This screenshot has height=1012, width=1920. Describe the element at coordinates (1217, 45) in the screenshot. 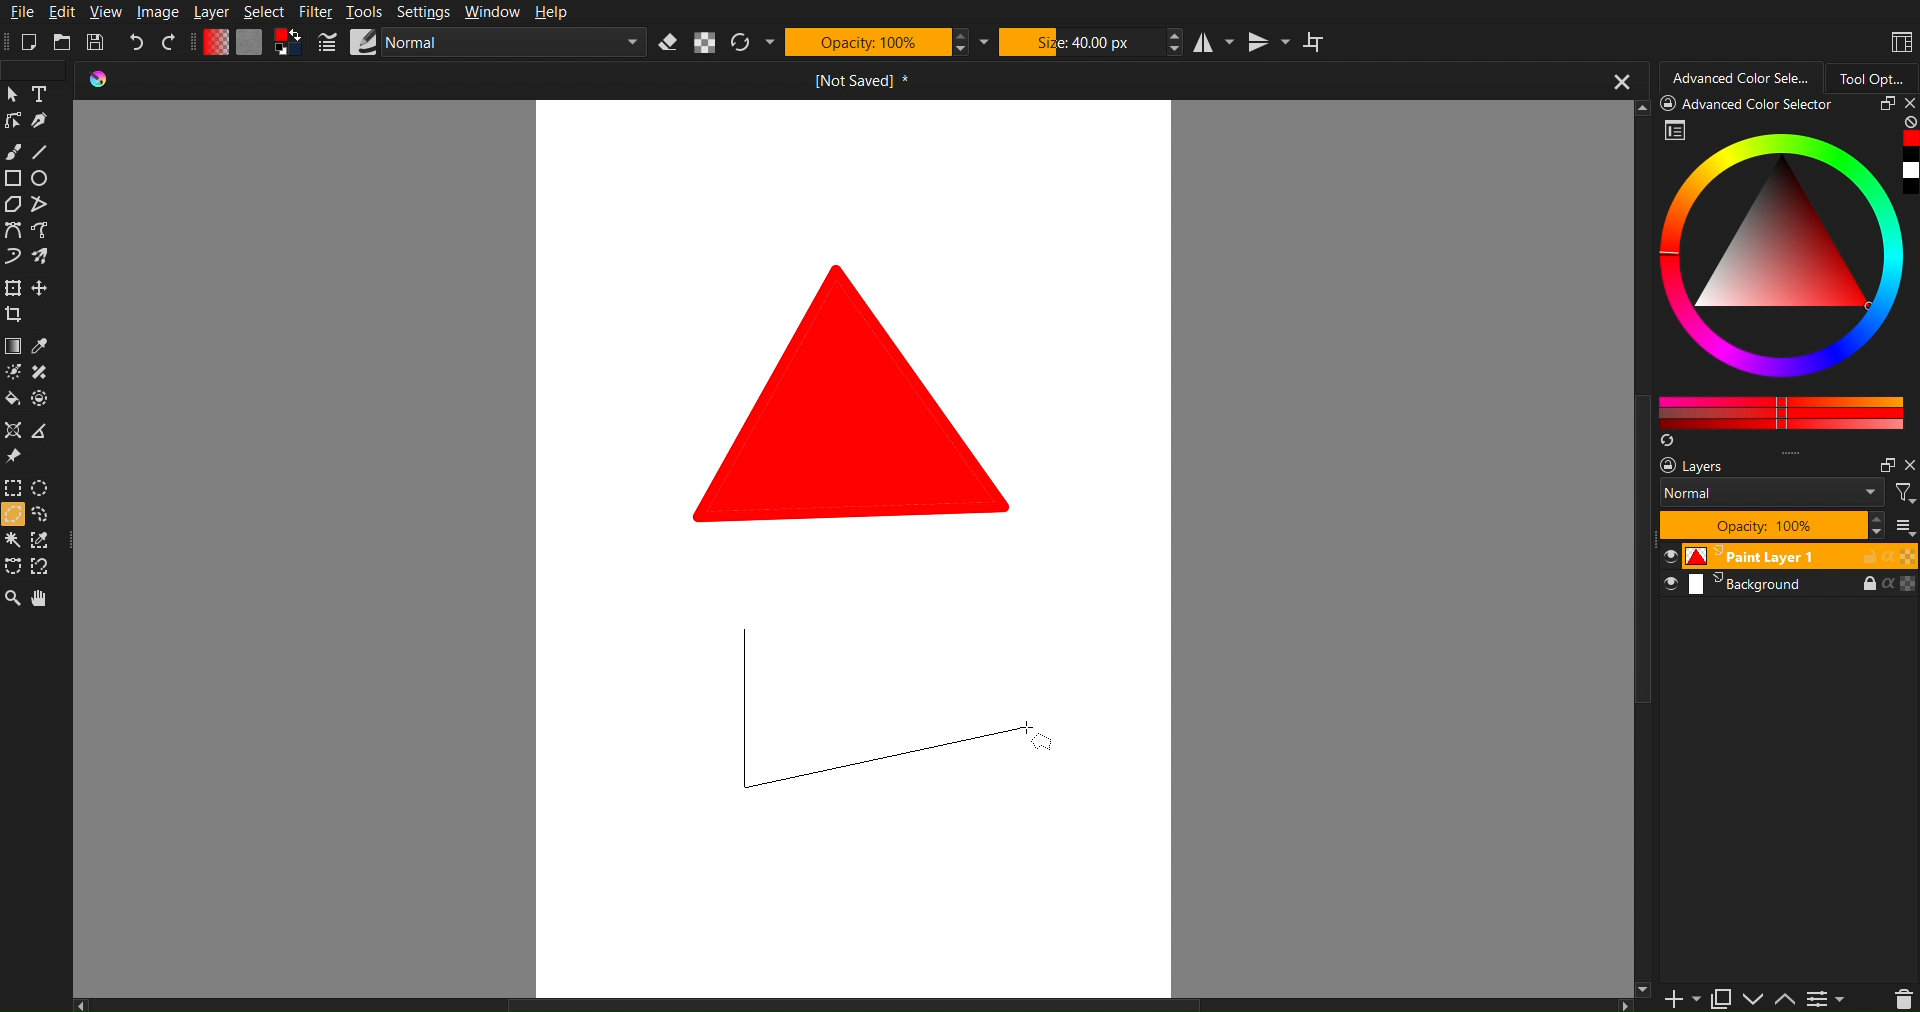

I see `Horizontal Mirror` at that location.